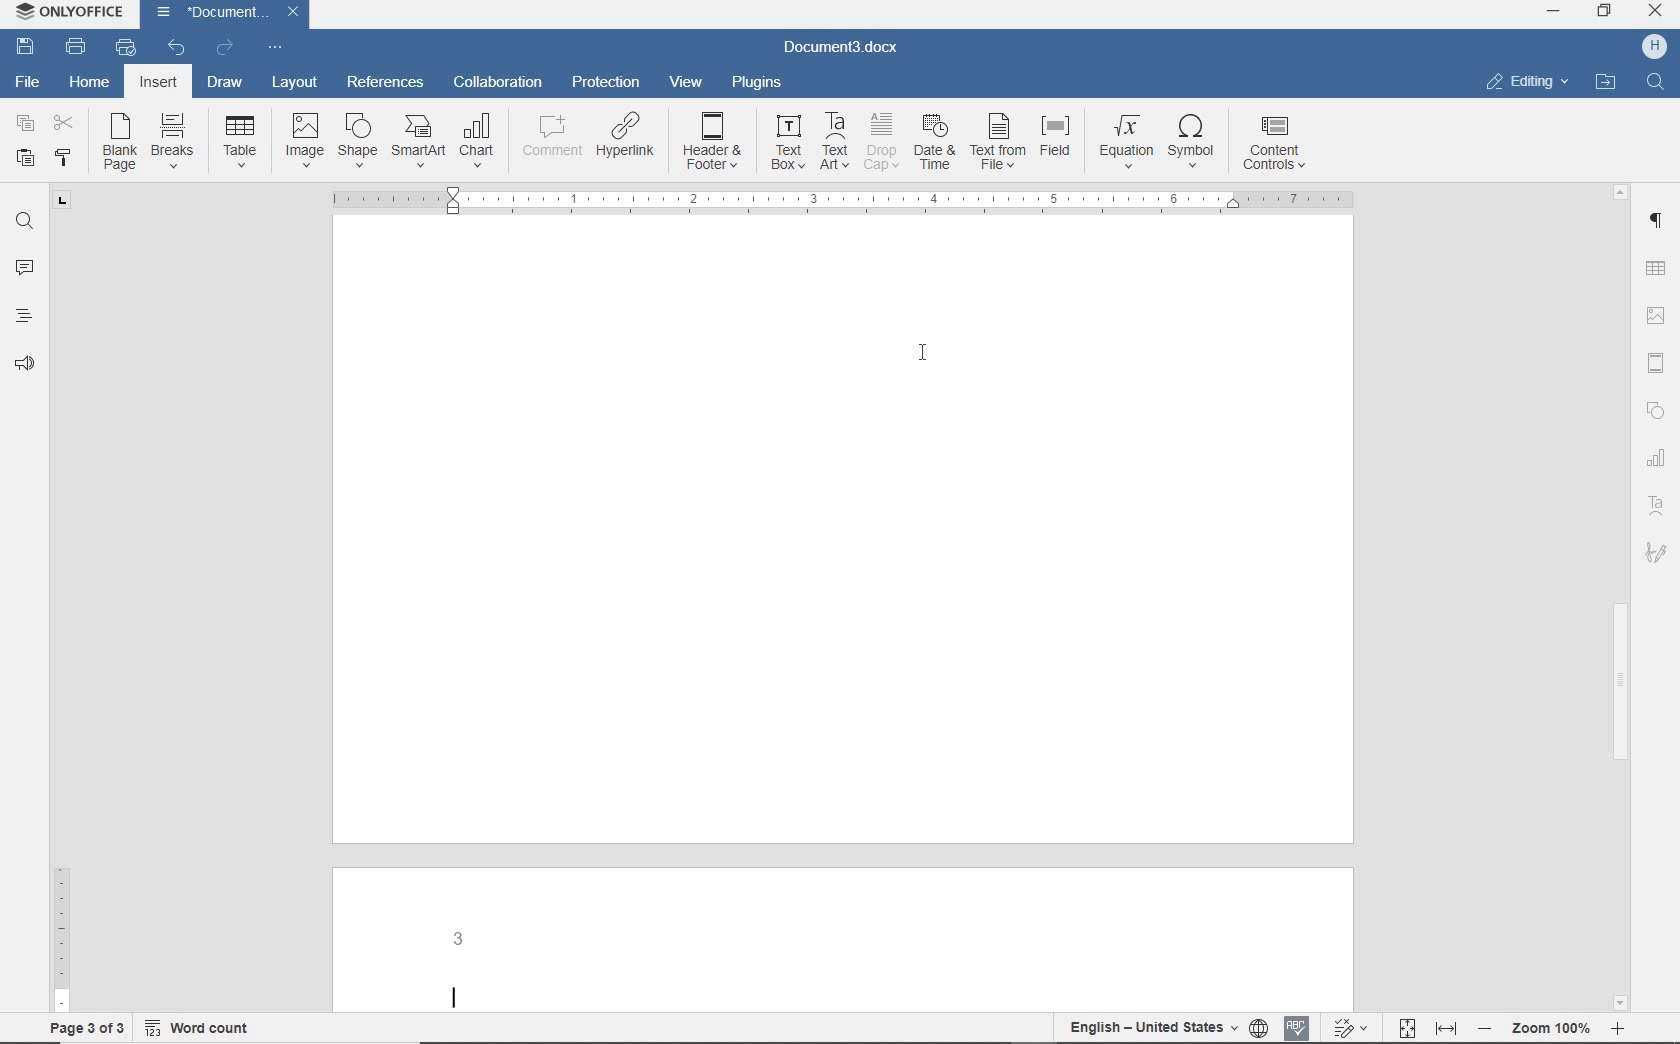 Image resolution: width=1680 pixels, height=1044 pixels. Describe the element at coordinates (1406, 1027) in the screenshot. I see `FIT TO PAGE` at that location.